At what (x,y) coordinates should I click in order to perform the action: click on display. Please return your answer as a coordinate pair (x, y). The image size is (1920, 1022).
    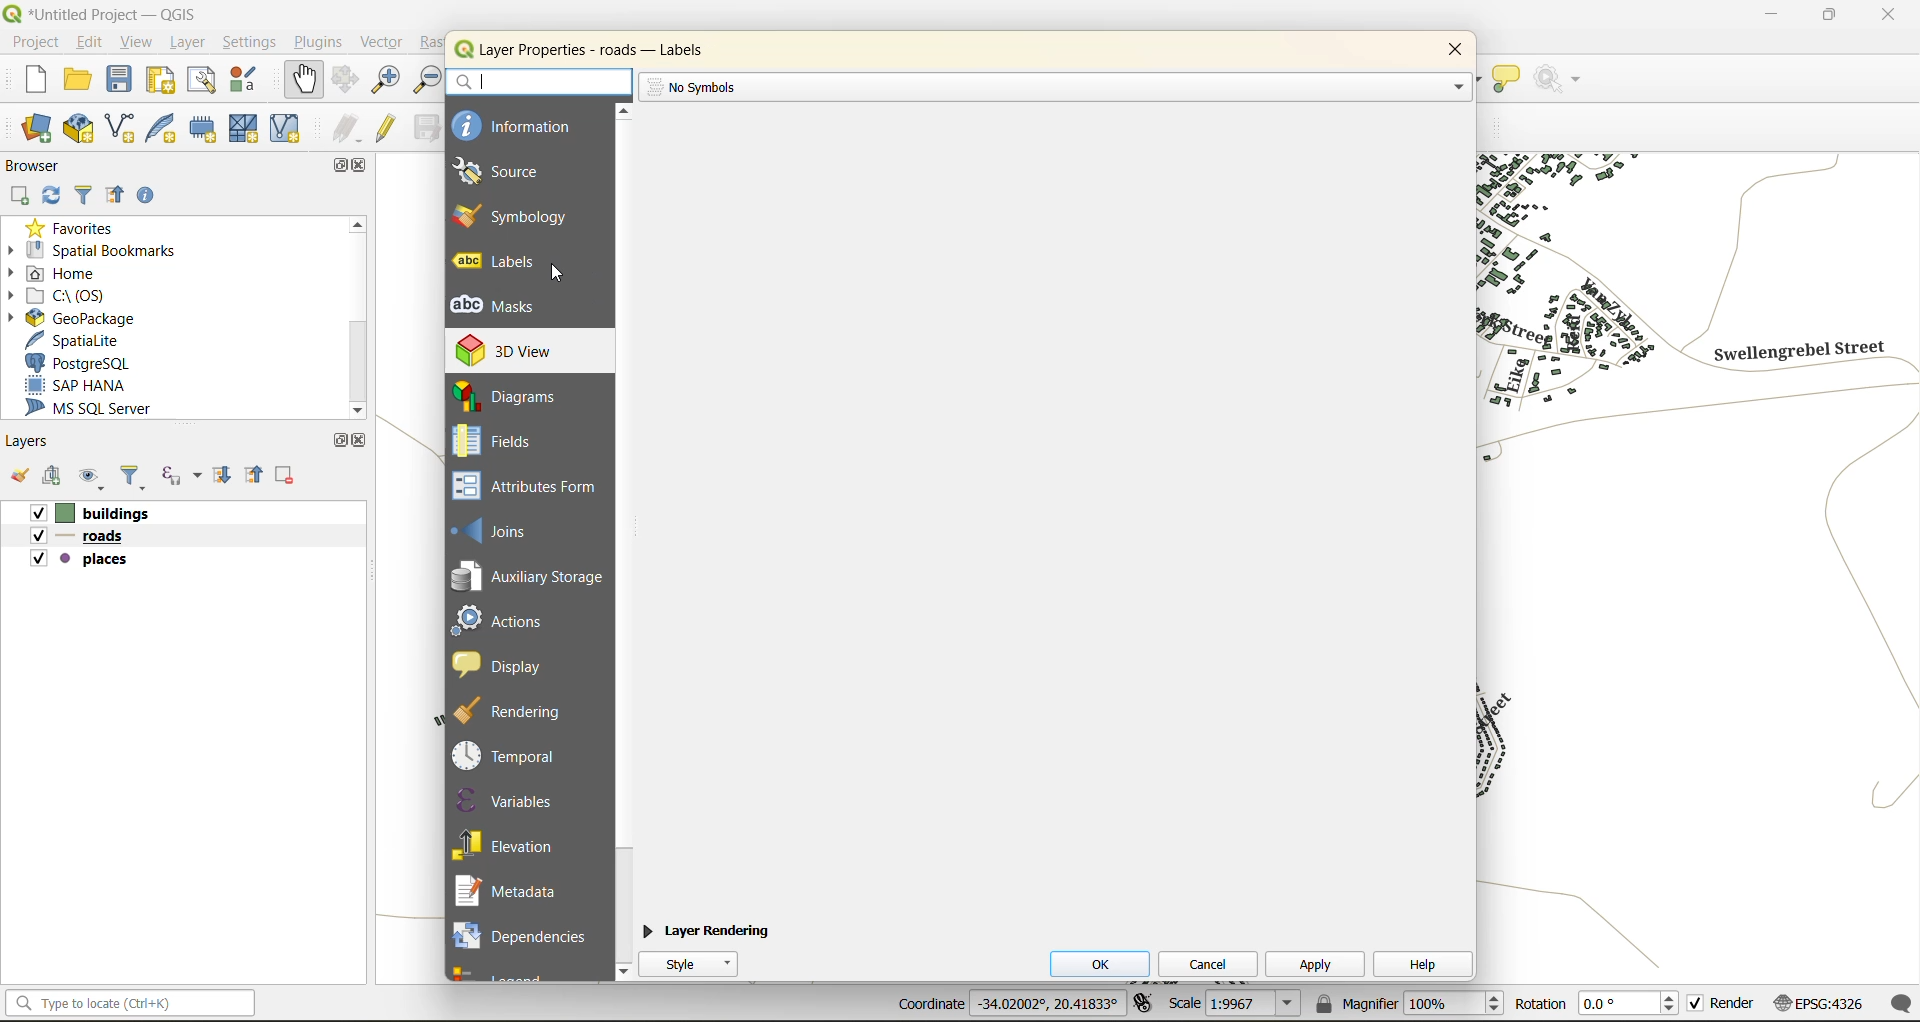
    Looking at the image, I should click on (507, 664).